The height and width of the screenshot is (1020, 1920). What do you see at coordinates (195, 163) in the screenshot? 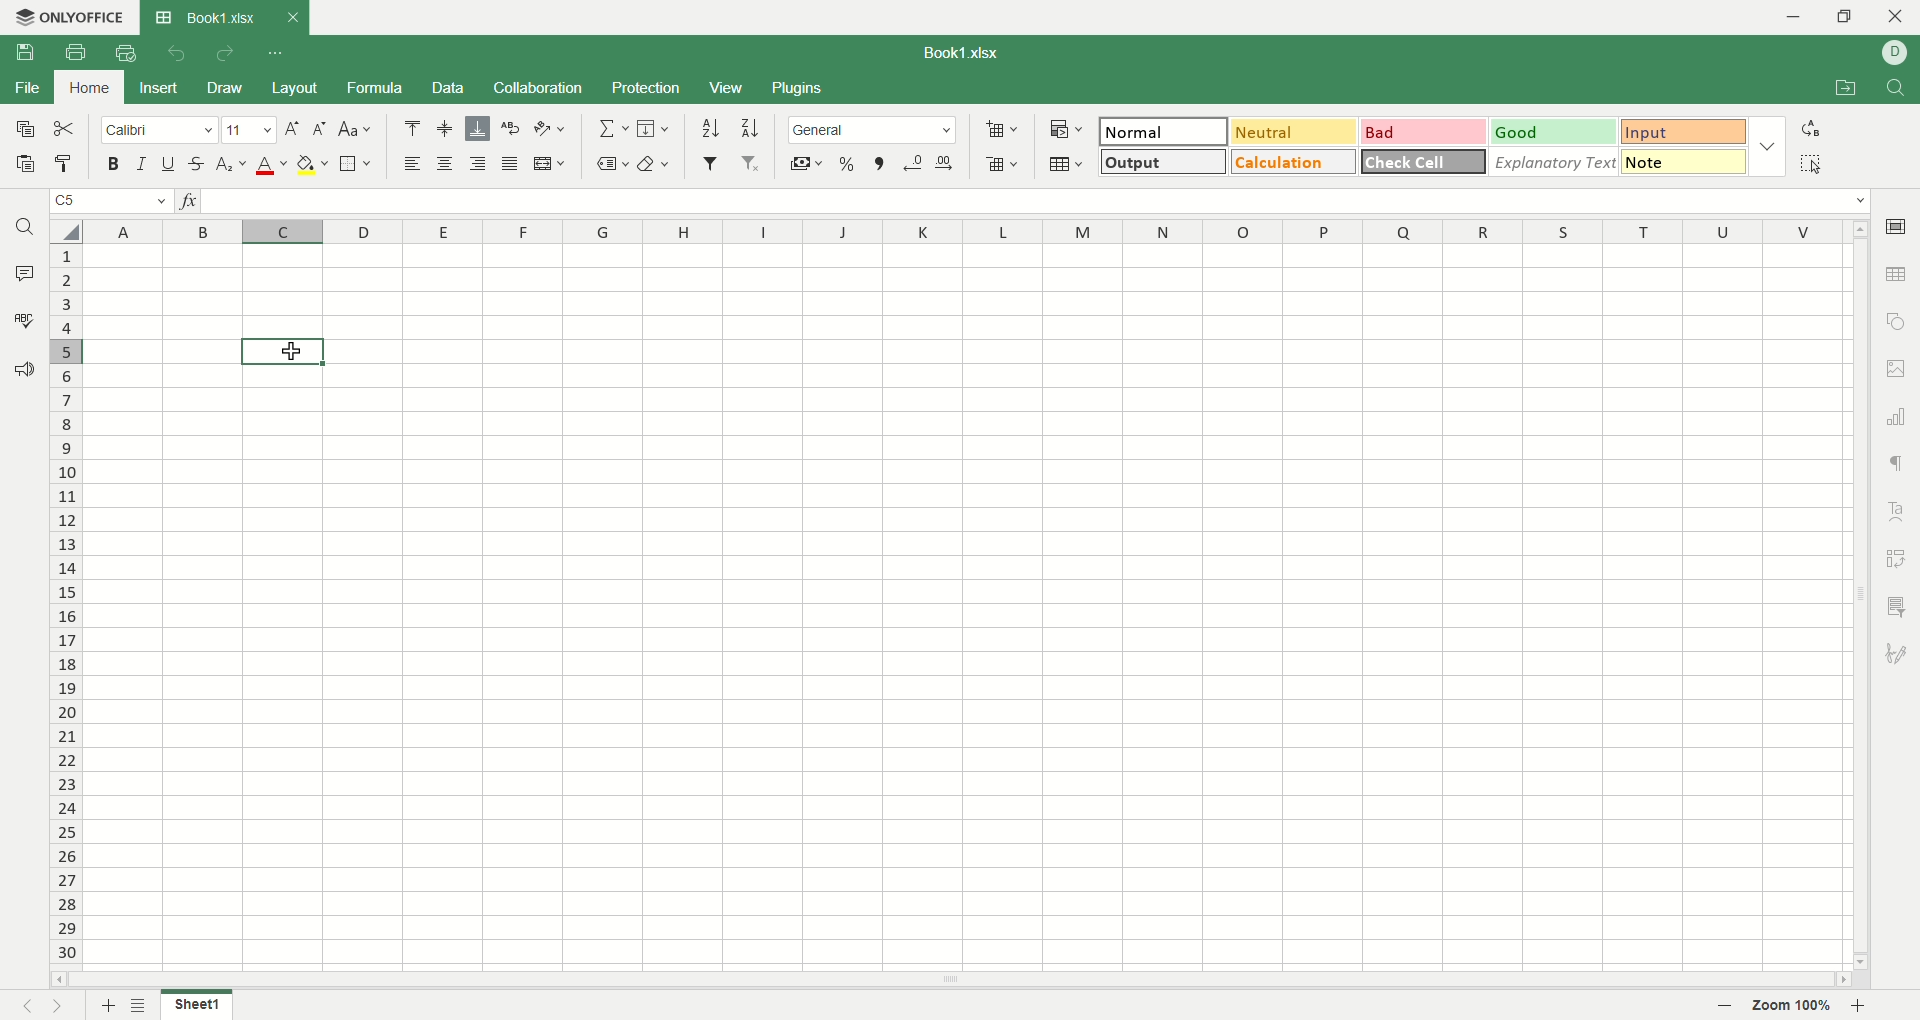
I see `strikethrough` at bounding box center [195, 163].